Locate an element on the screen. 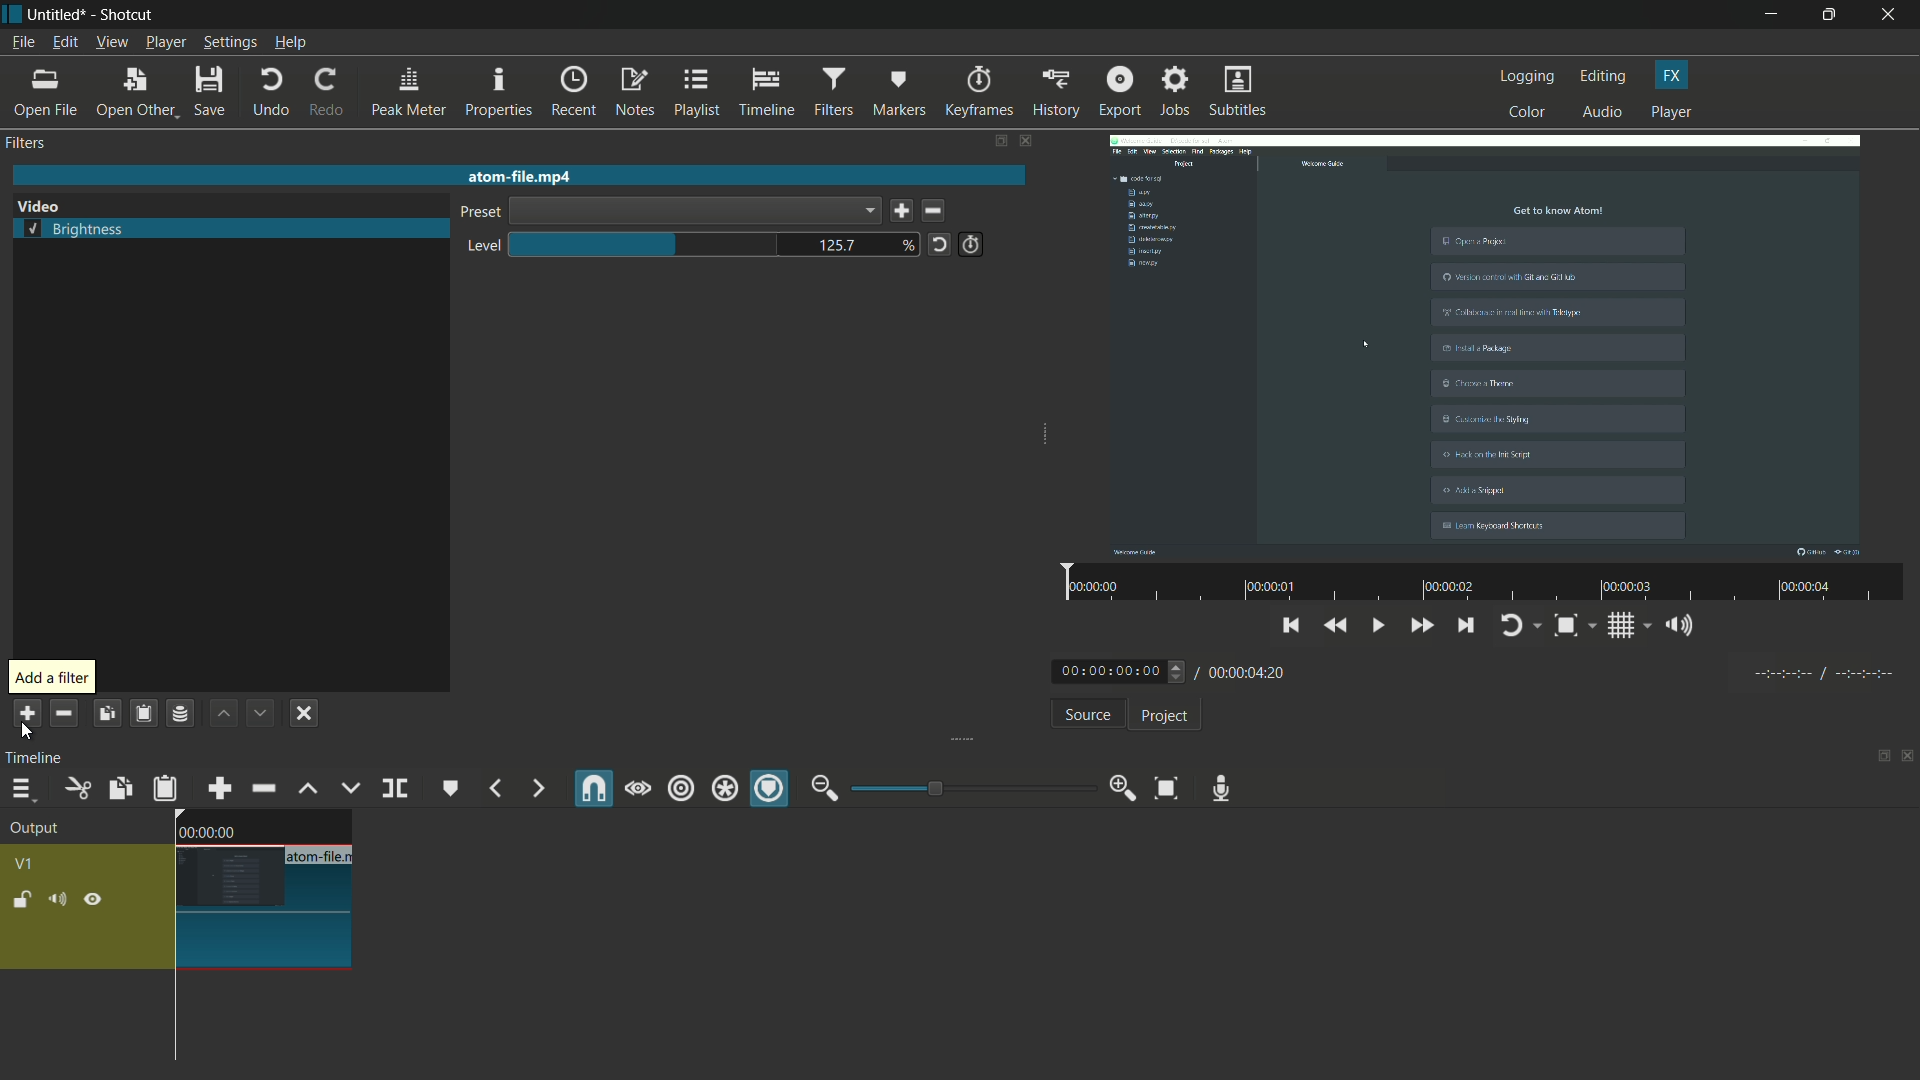 This screenshot has width=1920, height=1080. brightness is located at coordinates (76, 231).